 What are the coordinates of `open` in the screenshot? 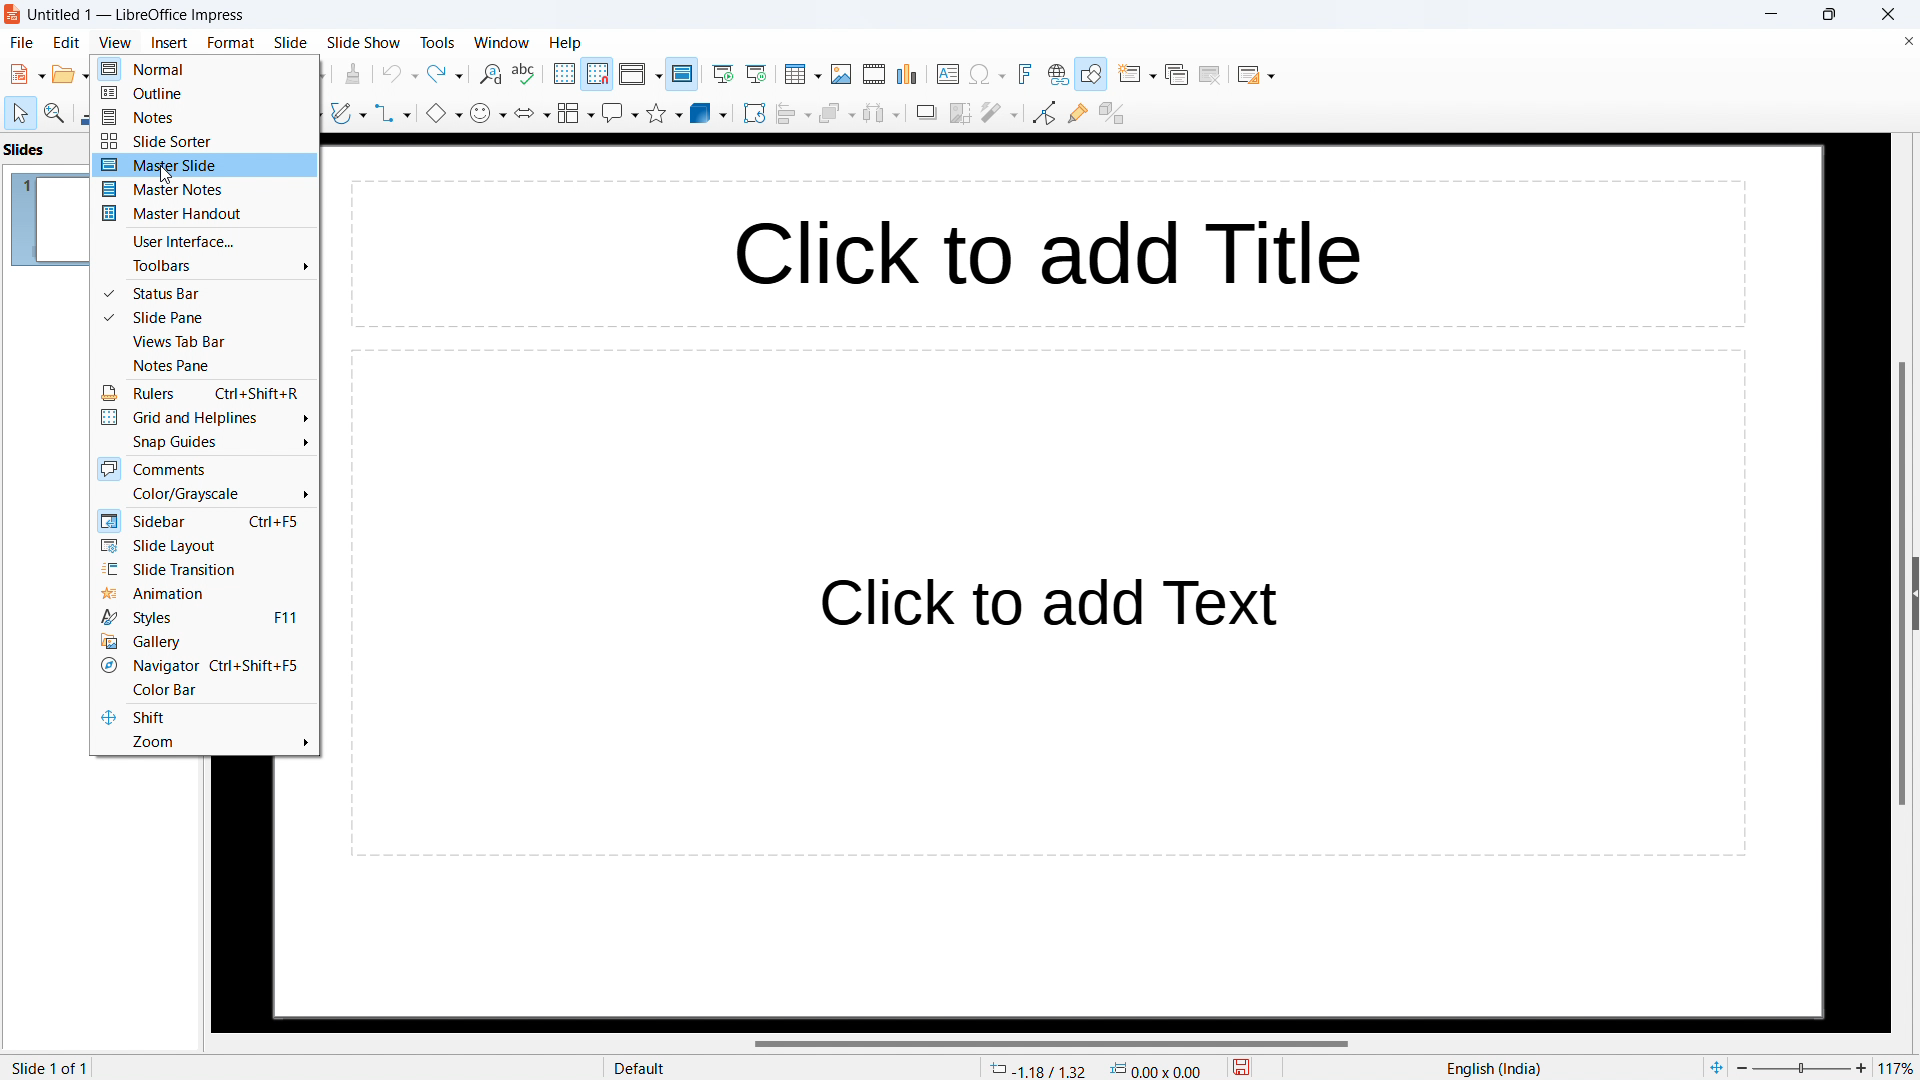 It's located at (70, 74).